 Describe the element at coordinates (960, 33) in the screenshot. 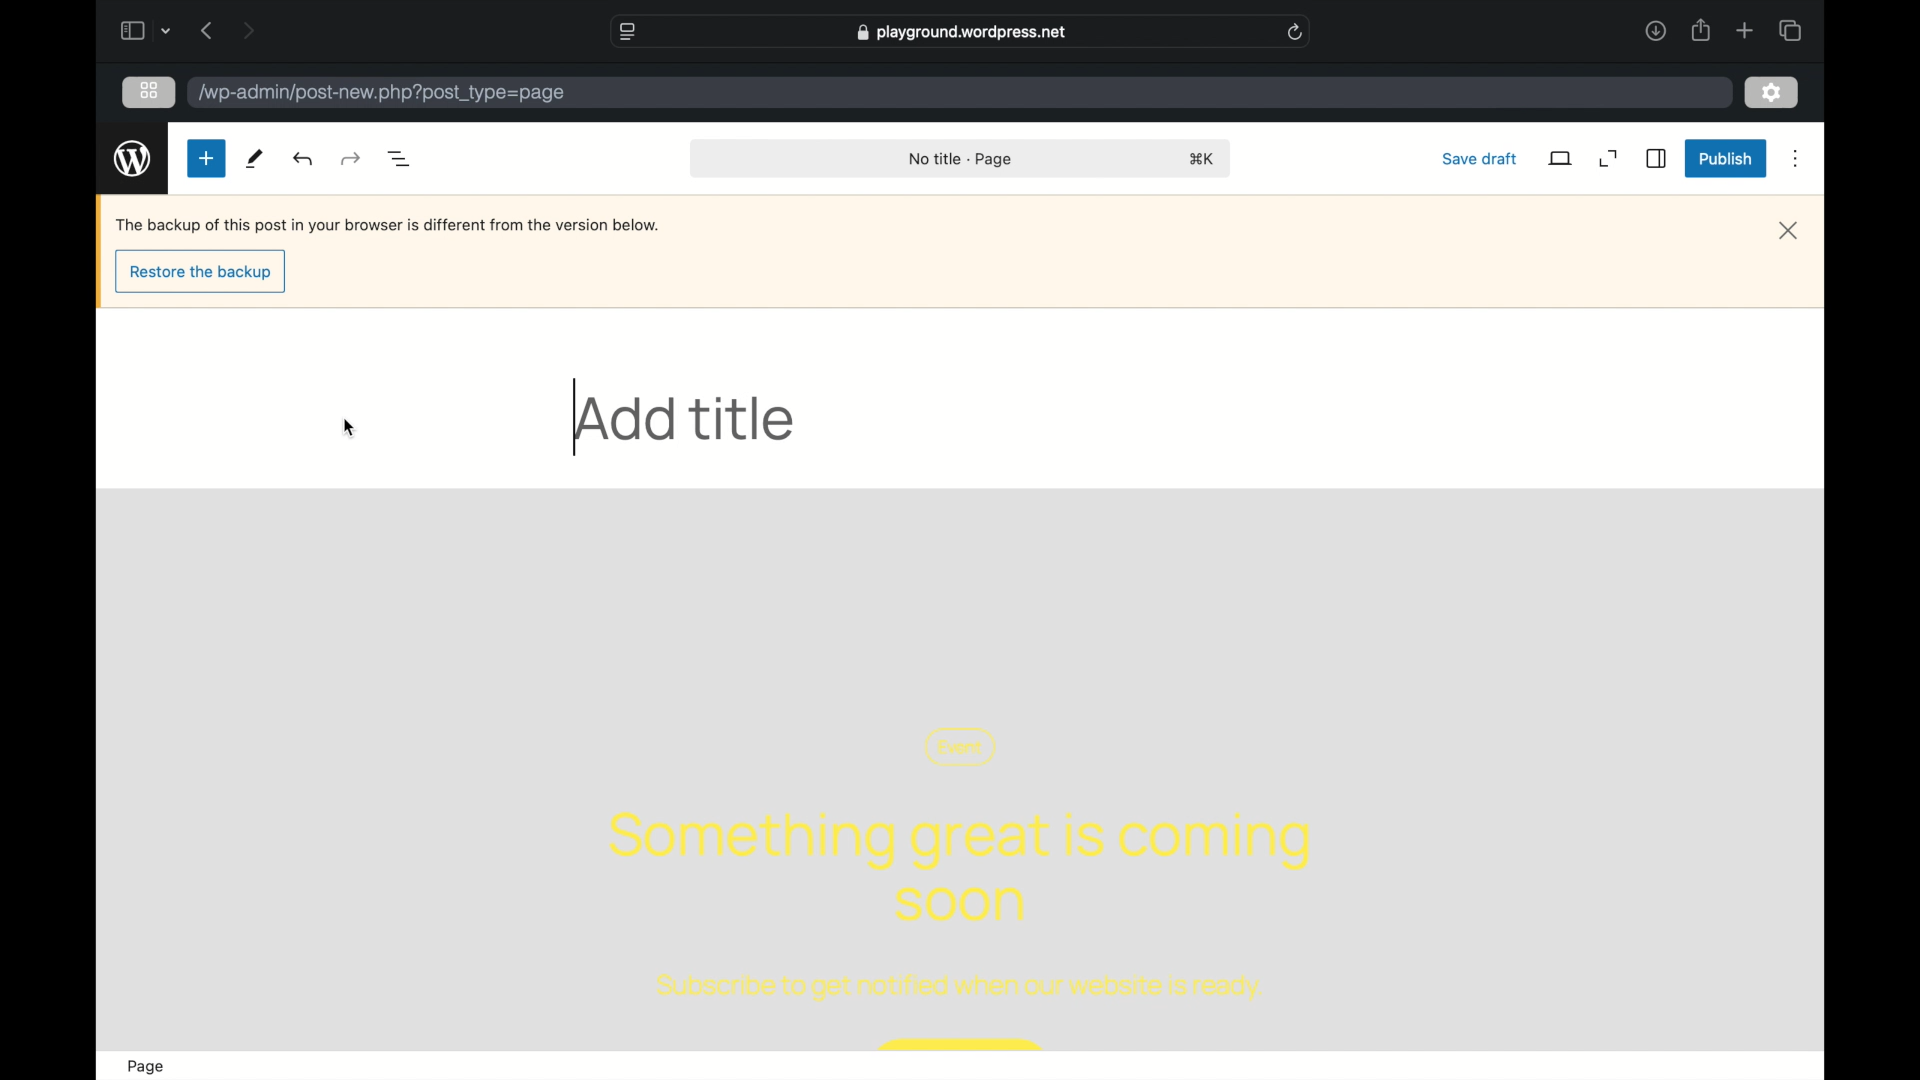

I see `web address` at that location.